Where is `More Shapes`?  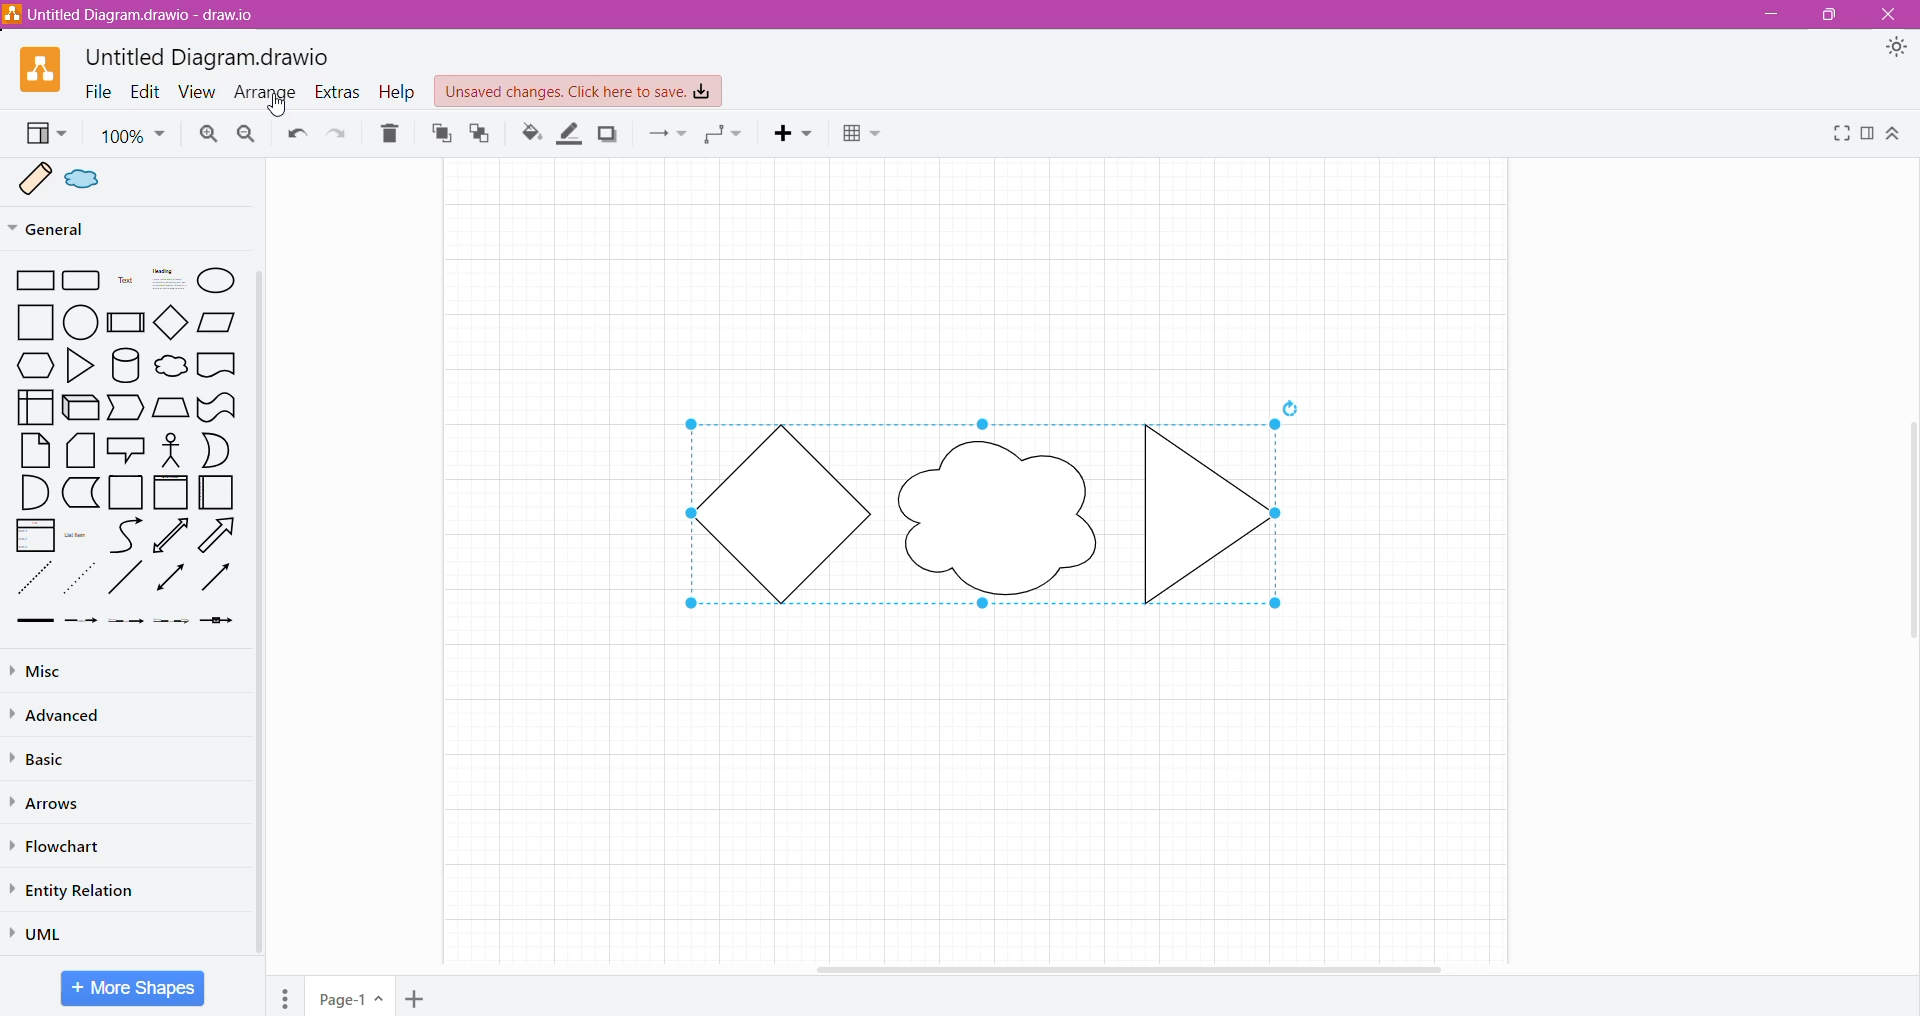
More Shapes is located at coordinates (132, 988).